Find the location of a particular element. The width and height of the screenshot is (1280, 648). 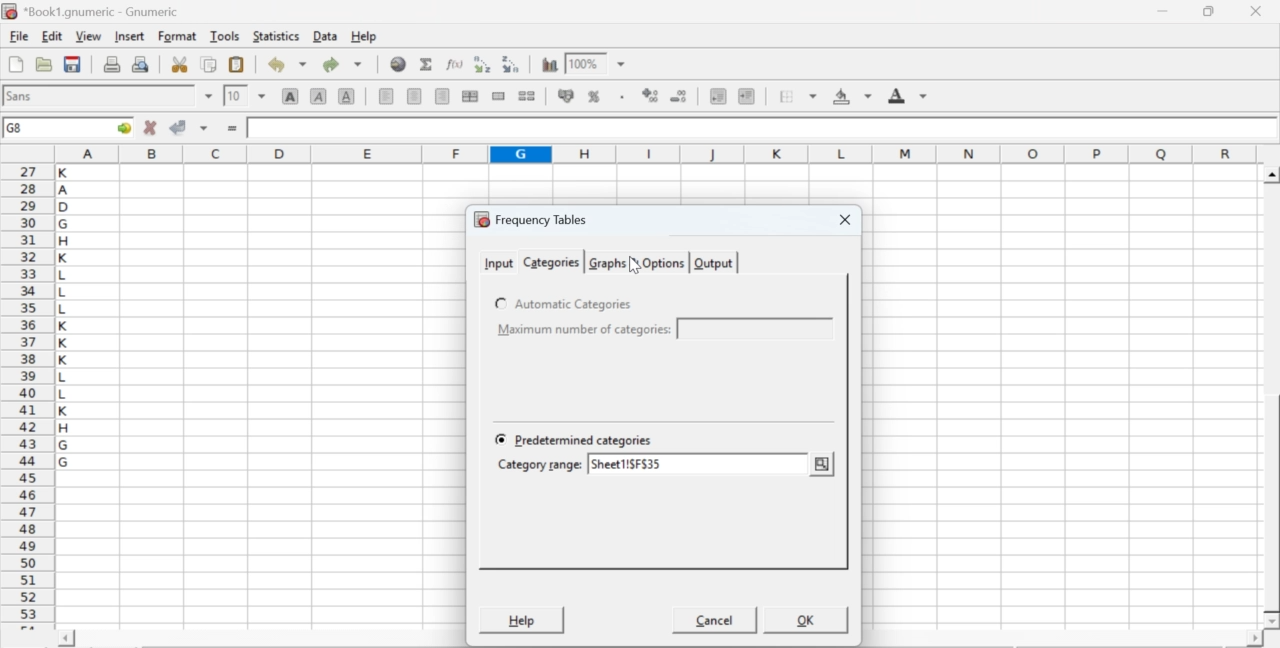

10 is located at coordinates (235, 96).